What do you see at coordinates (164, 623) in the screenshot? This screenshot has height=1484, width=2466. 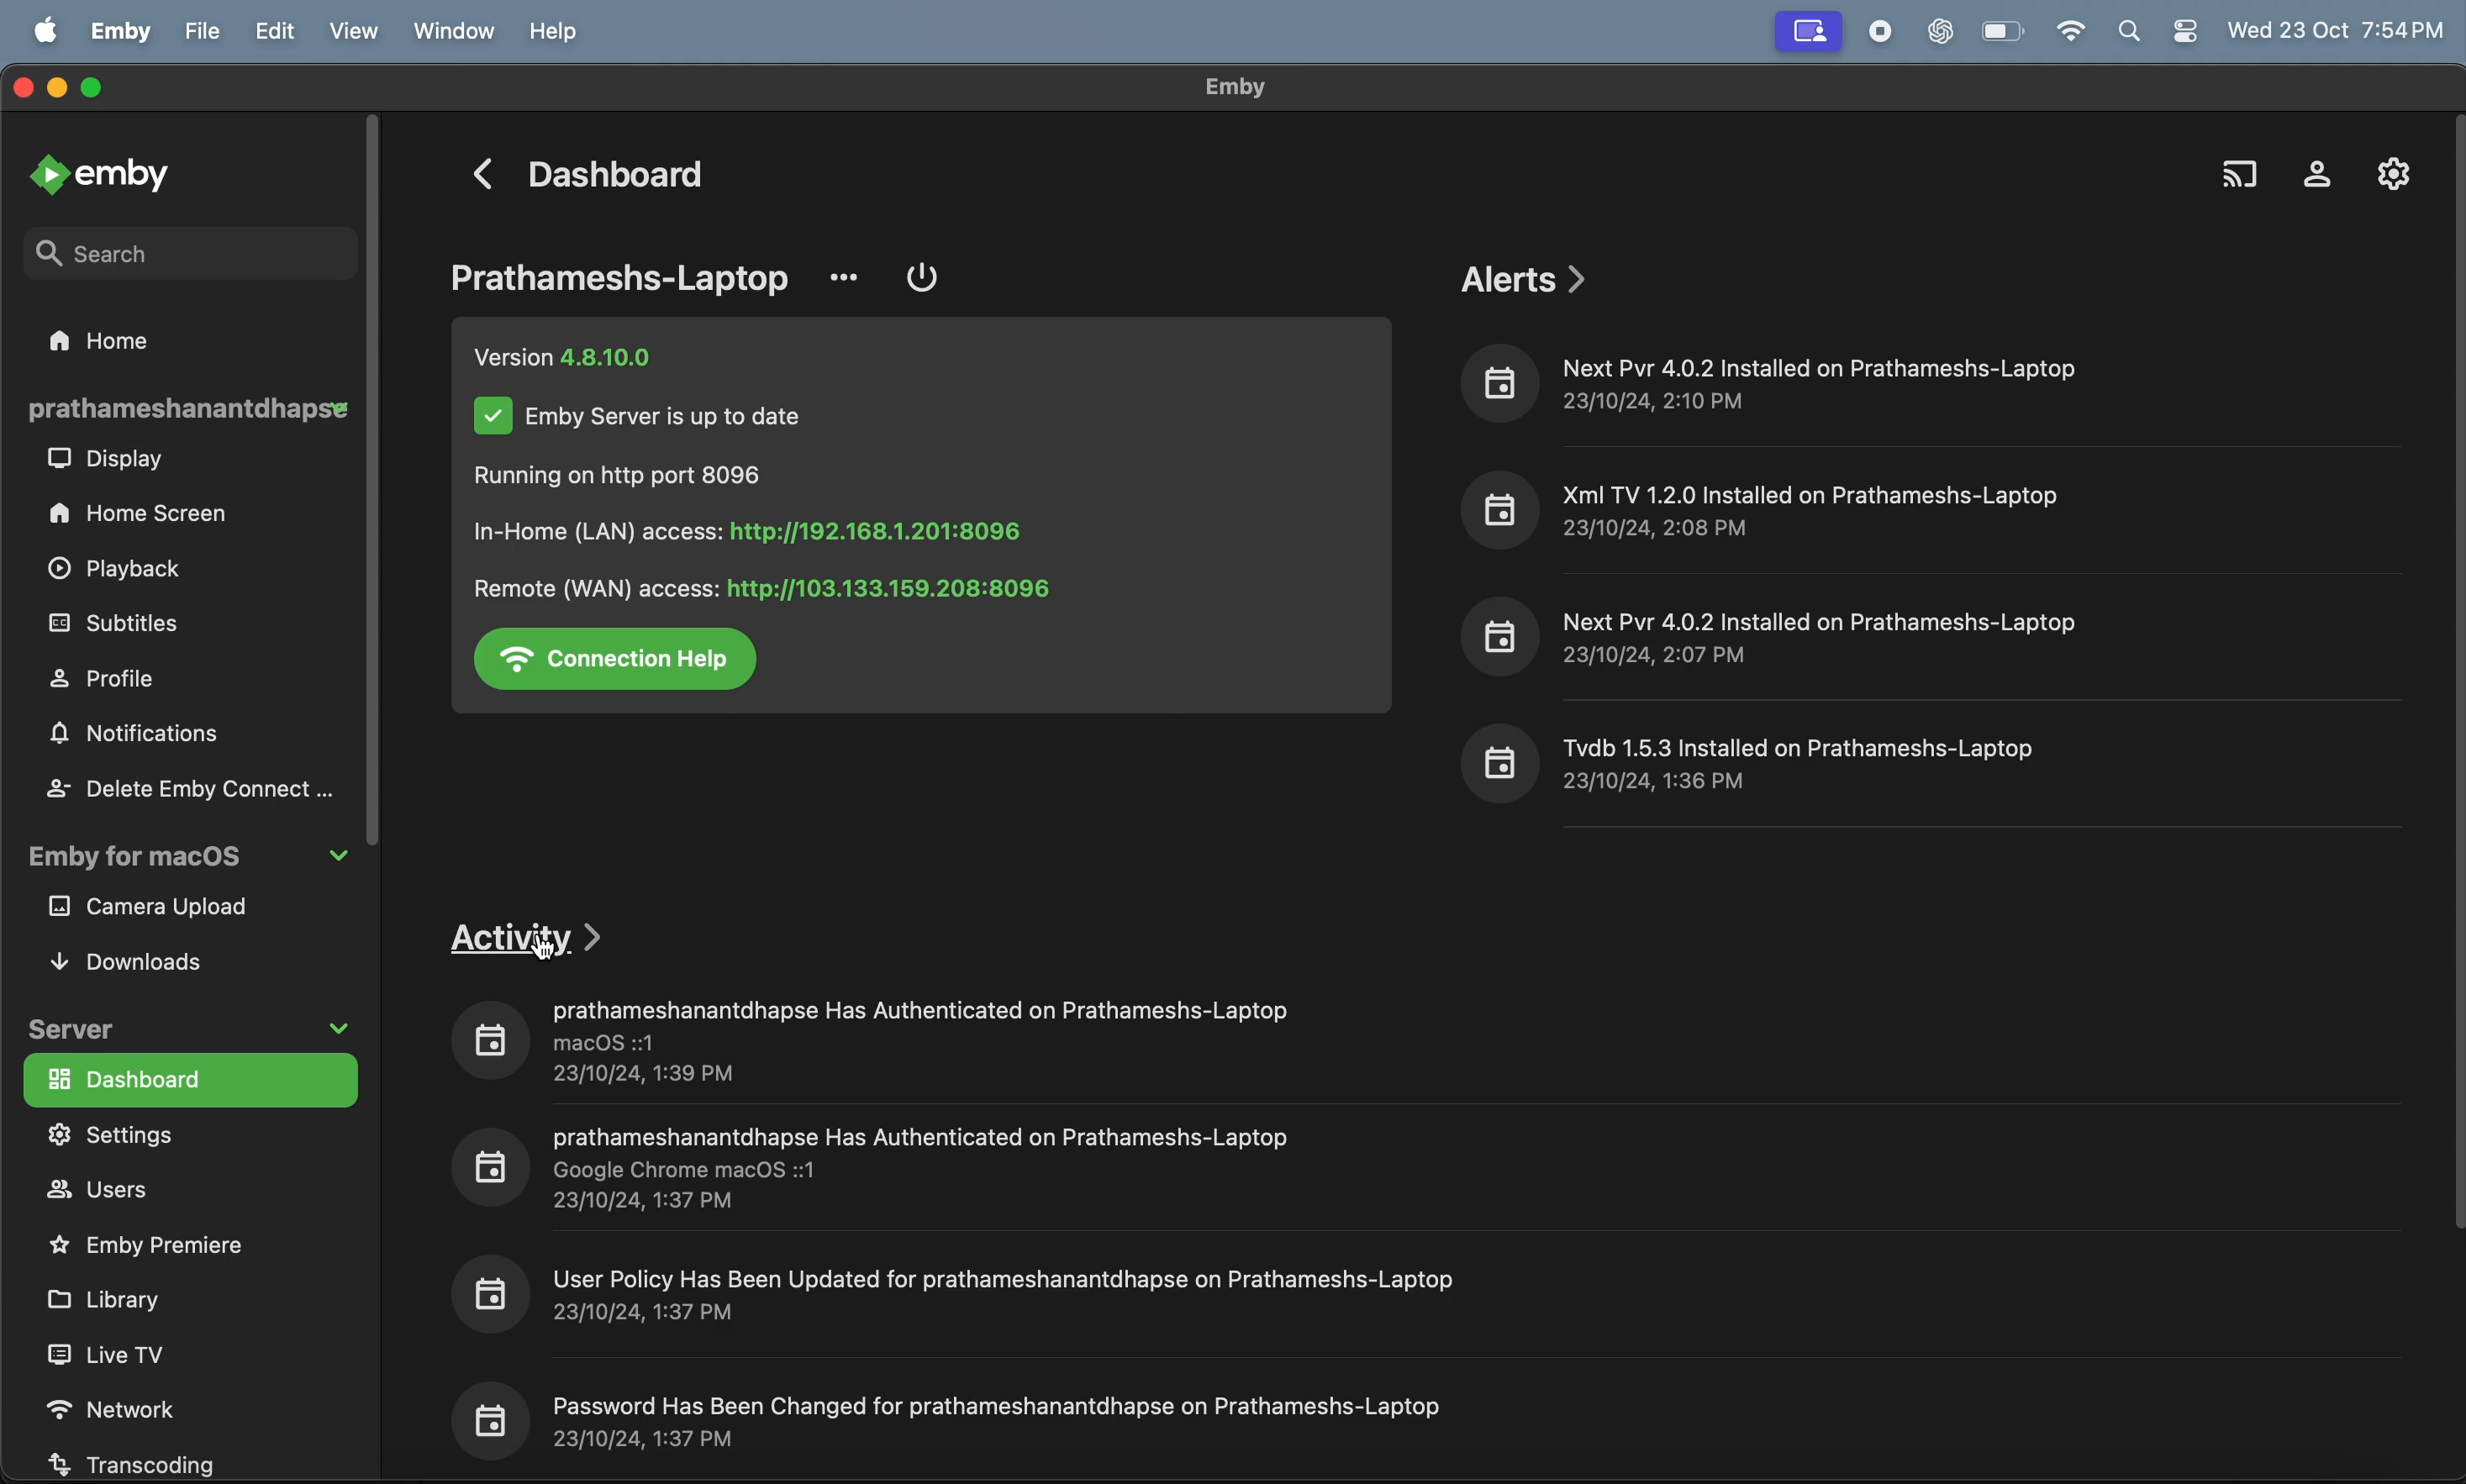 I see `subtitles` at bounding box center [164, 623].